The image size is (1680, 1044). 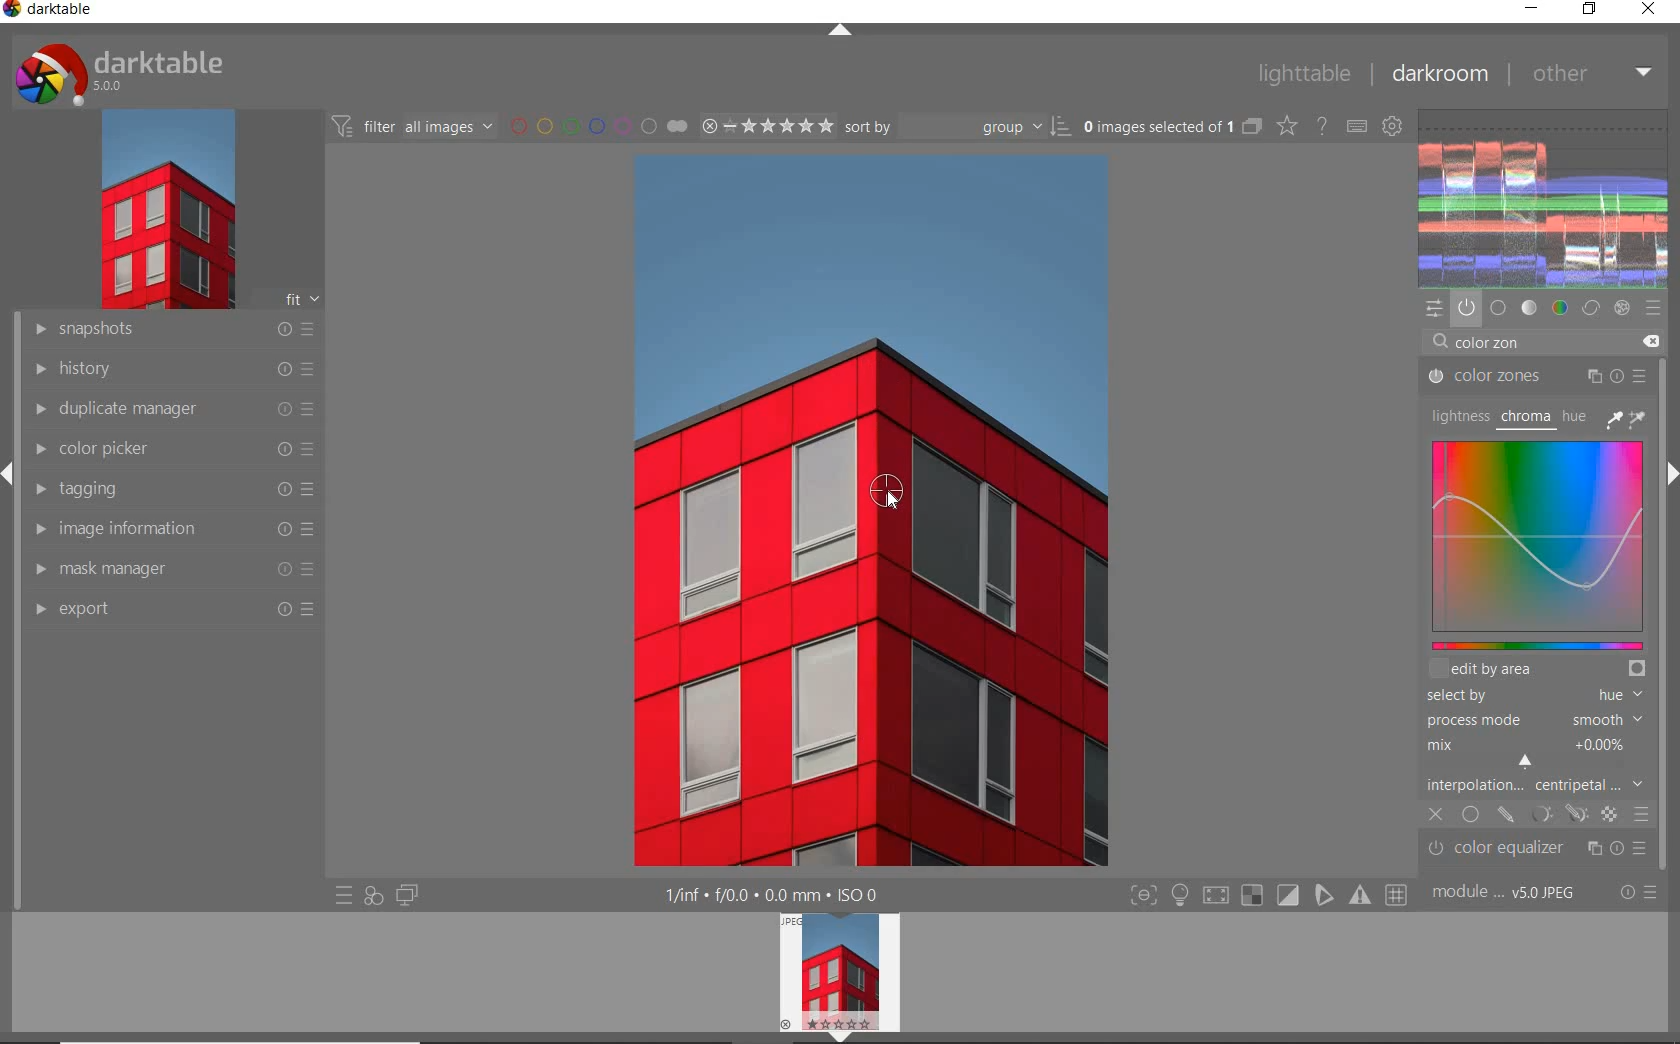 What do you see at coordinates (1628, 418) in the screenshot?
I see `PICKER TOOLS` at bounding box center [1628, 418].